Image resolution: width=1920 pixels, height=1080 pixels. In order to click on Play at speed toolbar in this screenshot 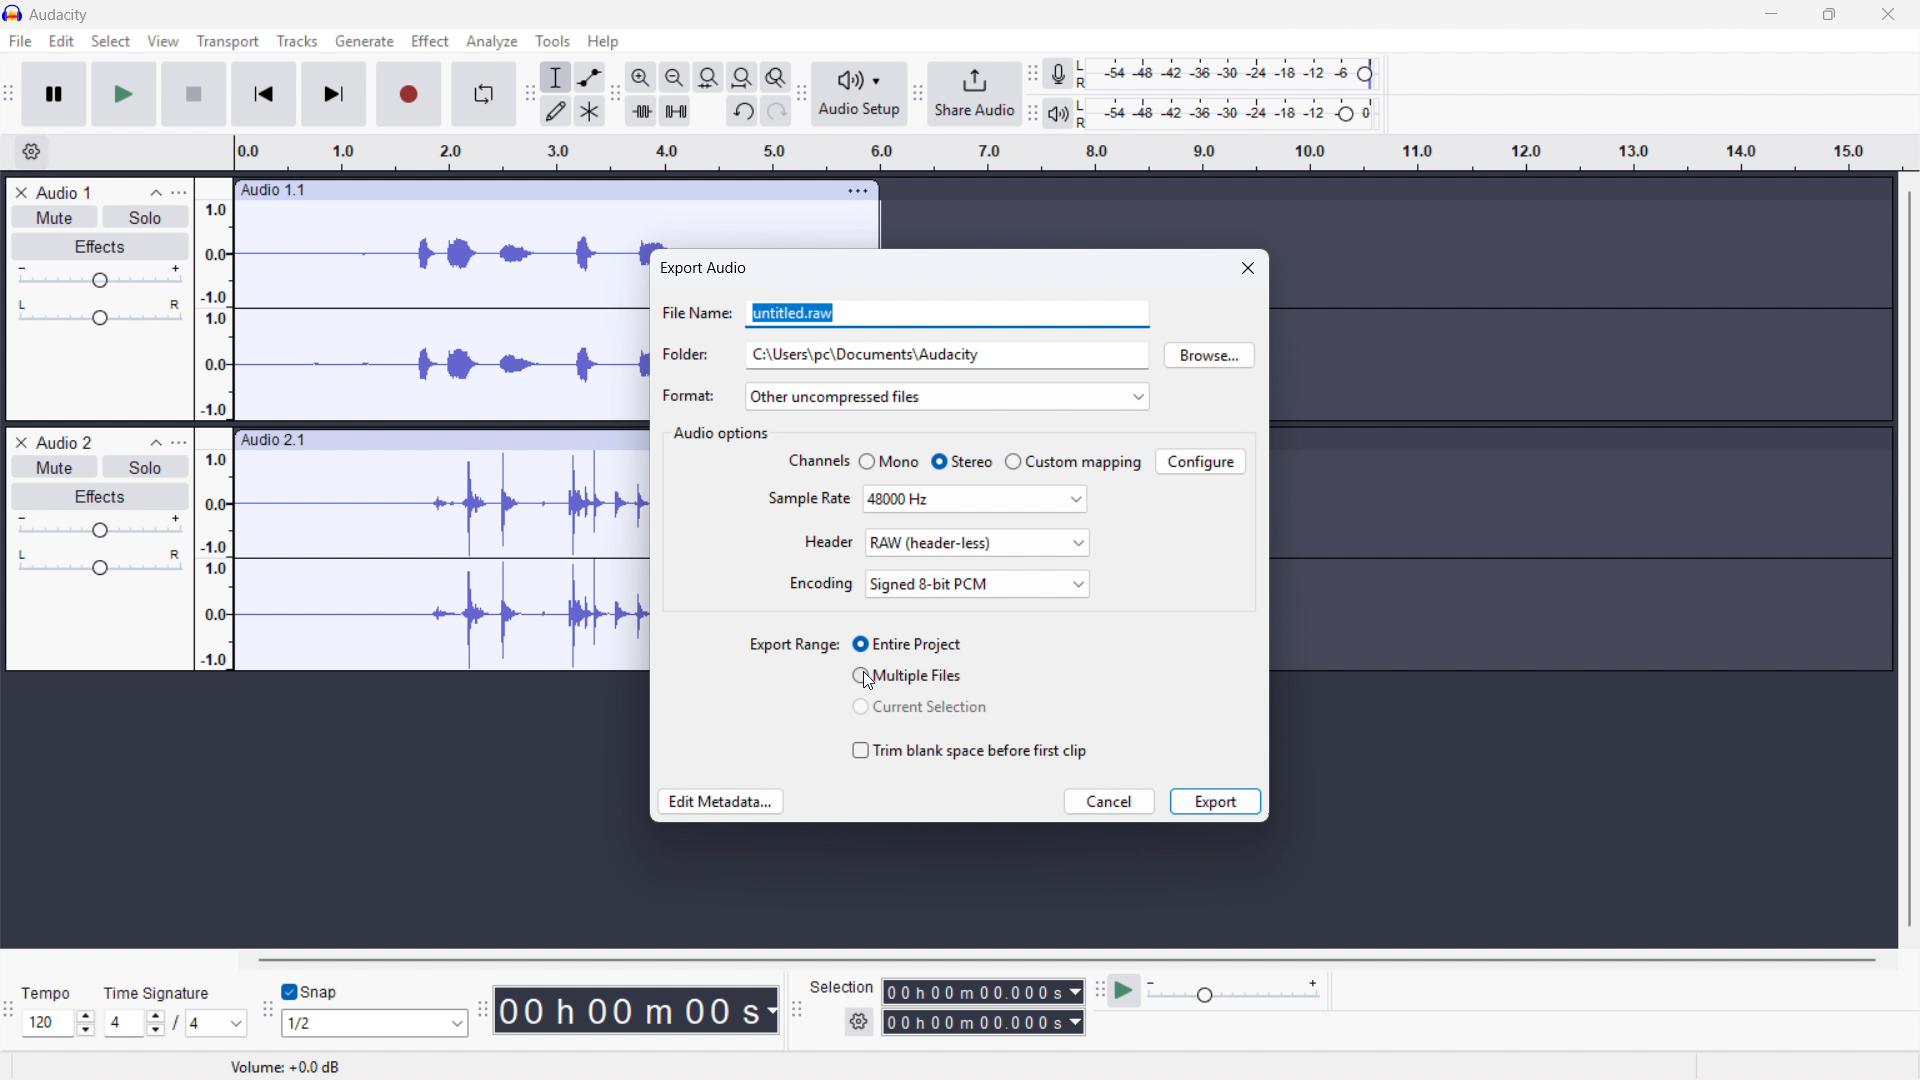, I will do `click(1097, 992)`.